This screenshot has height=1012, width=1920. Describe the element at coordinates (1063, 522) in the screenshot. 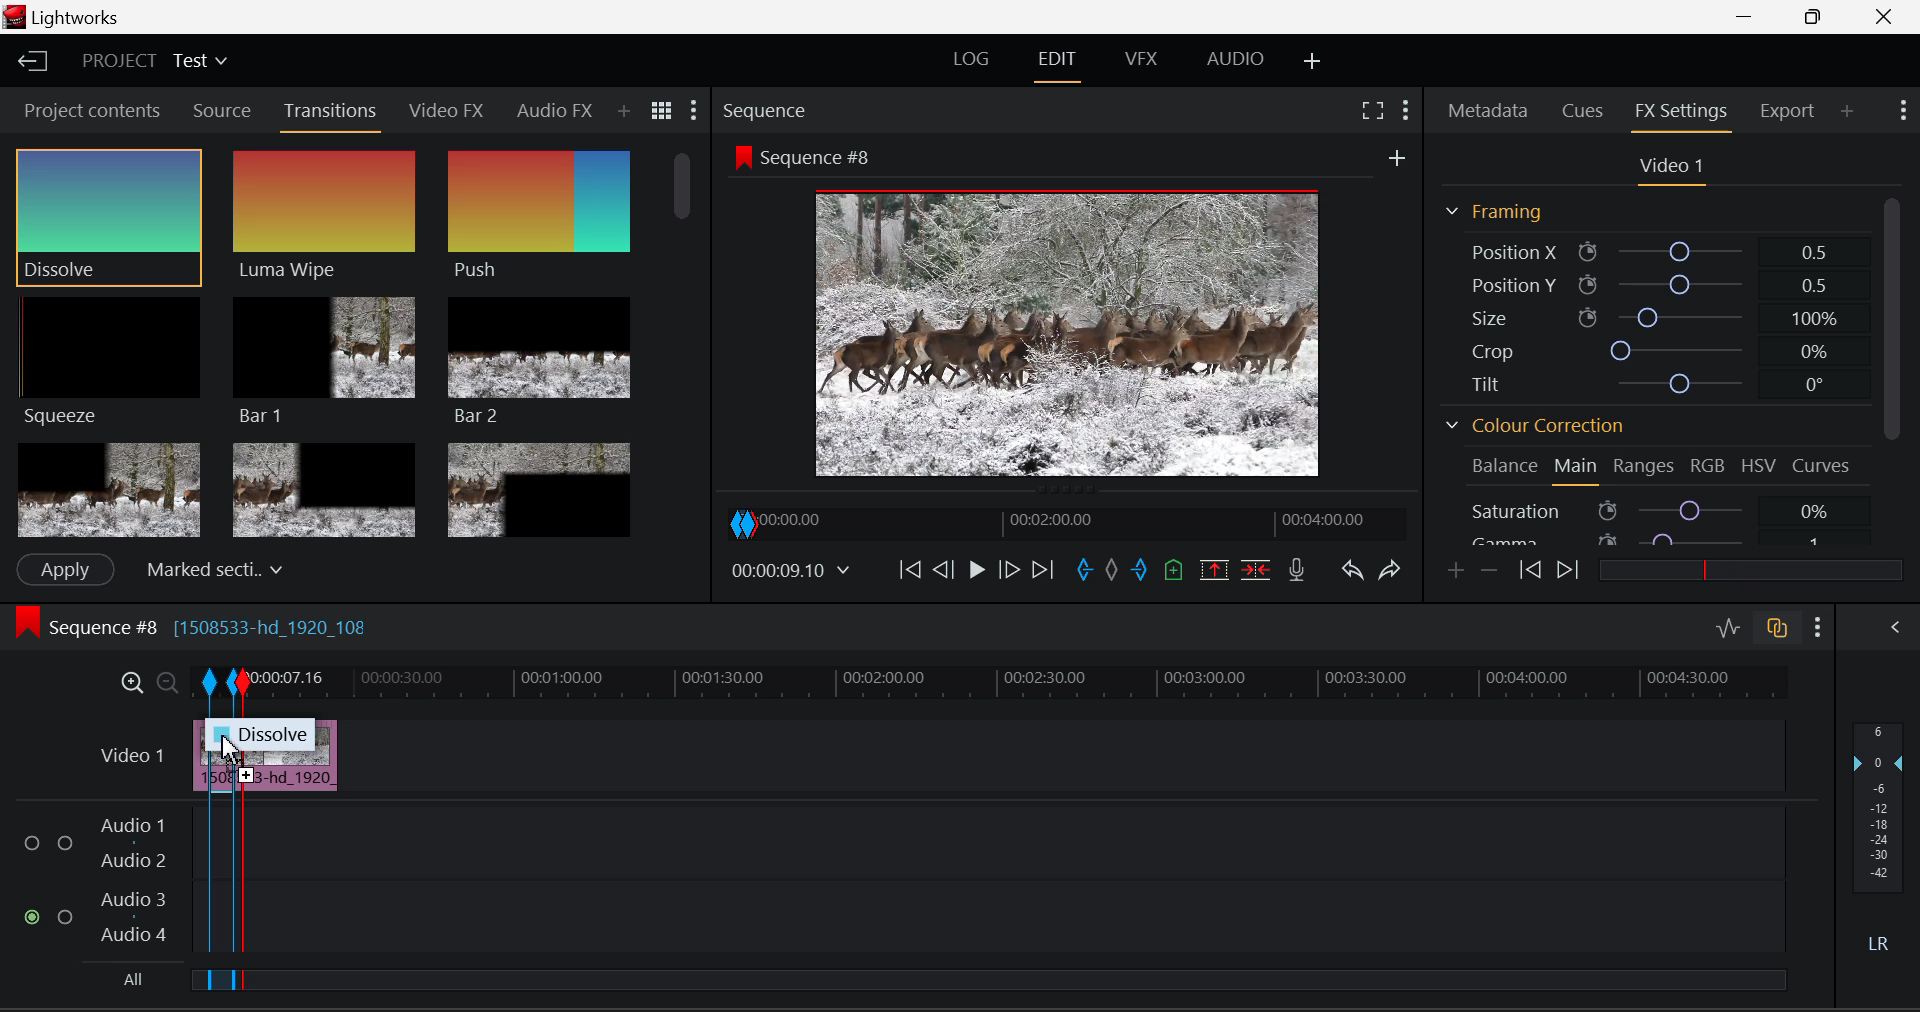

I see `Project Timeline Navigator` at that location.